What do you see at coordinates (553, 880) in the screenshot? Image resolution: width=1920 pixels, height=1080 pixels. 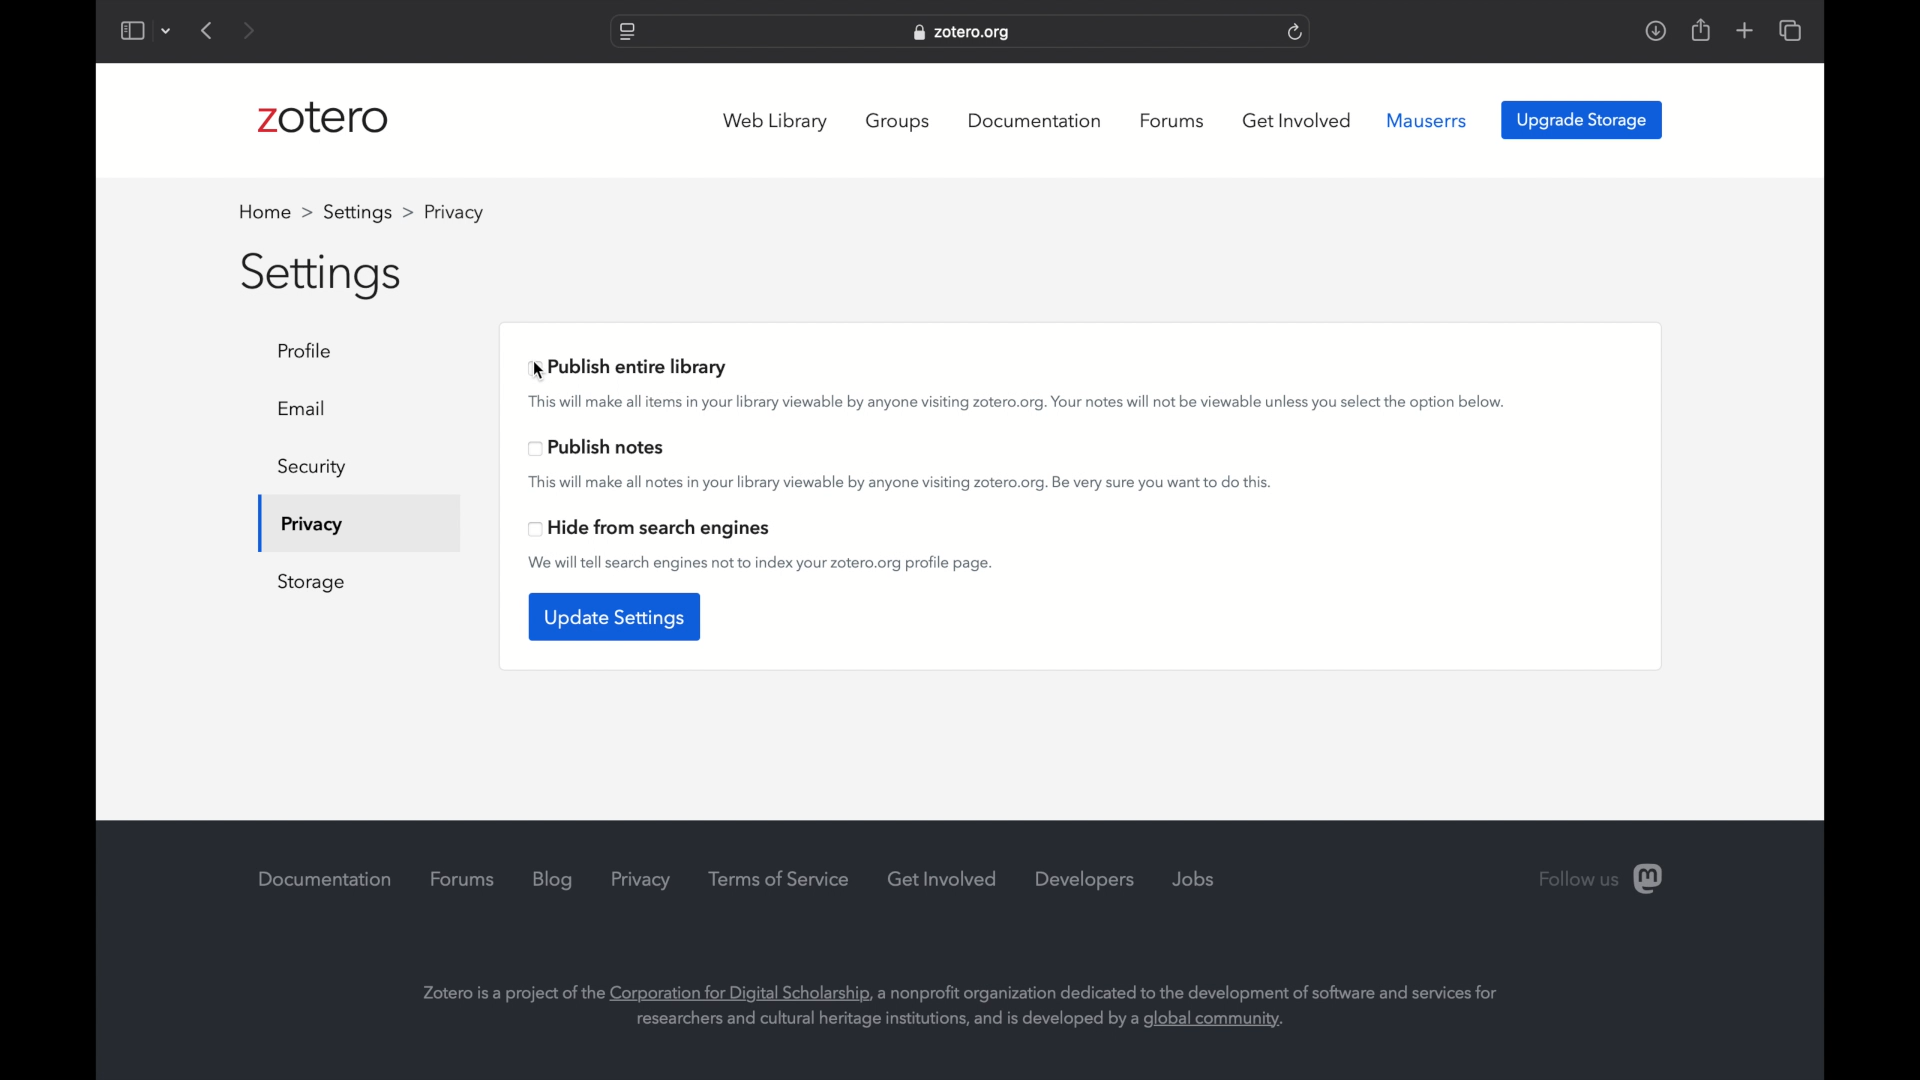 I see `blog` at bounding box center [553, 880].